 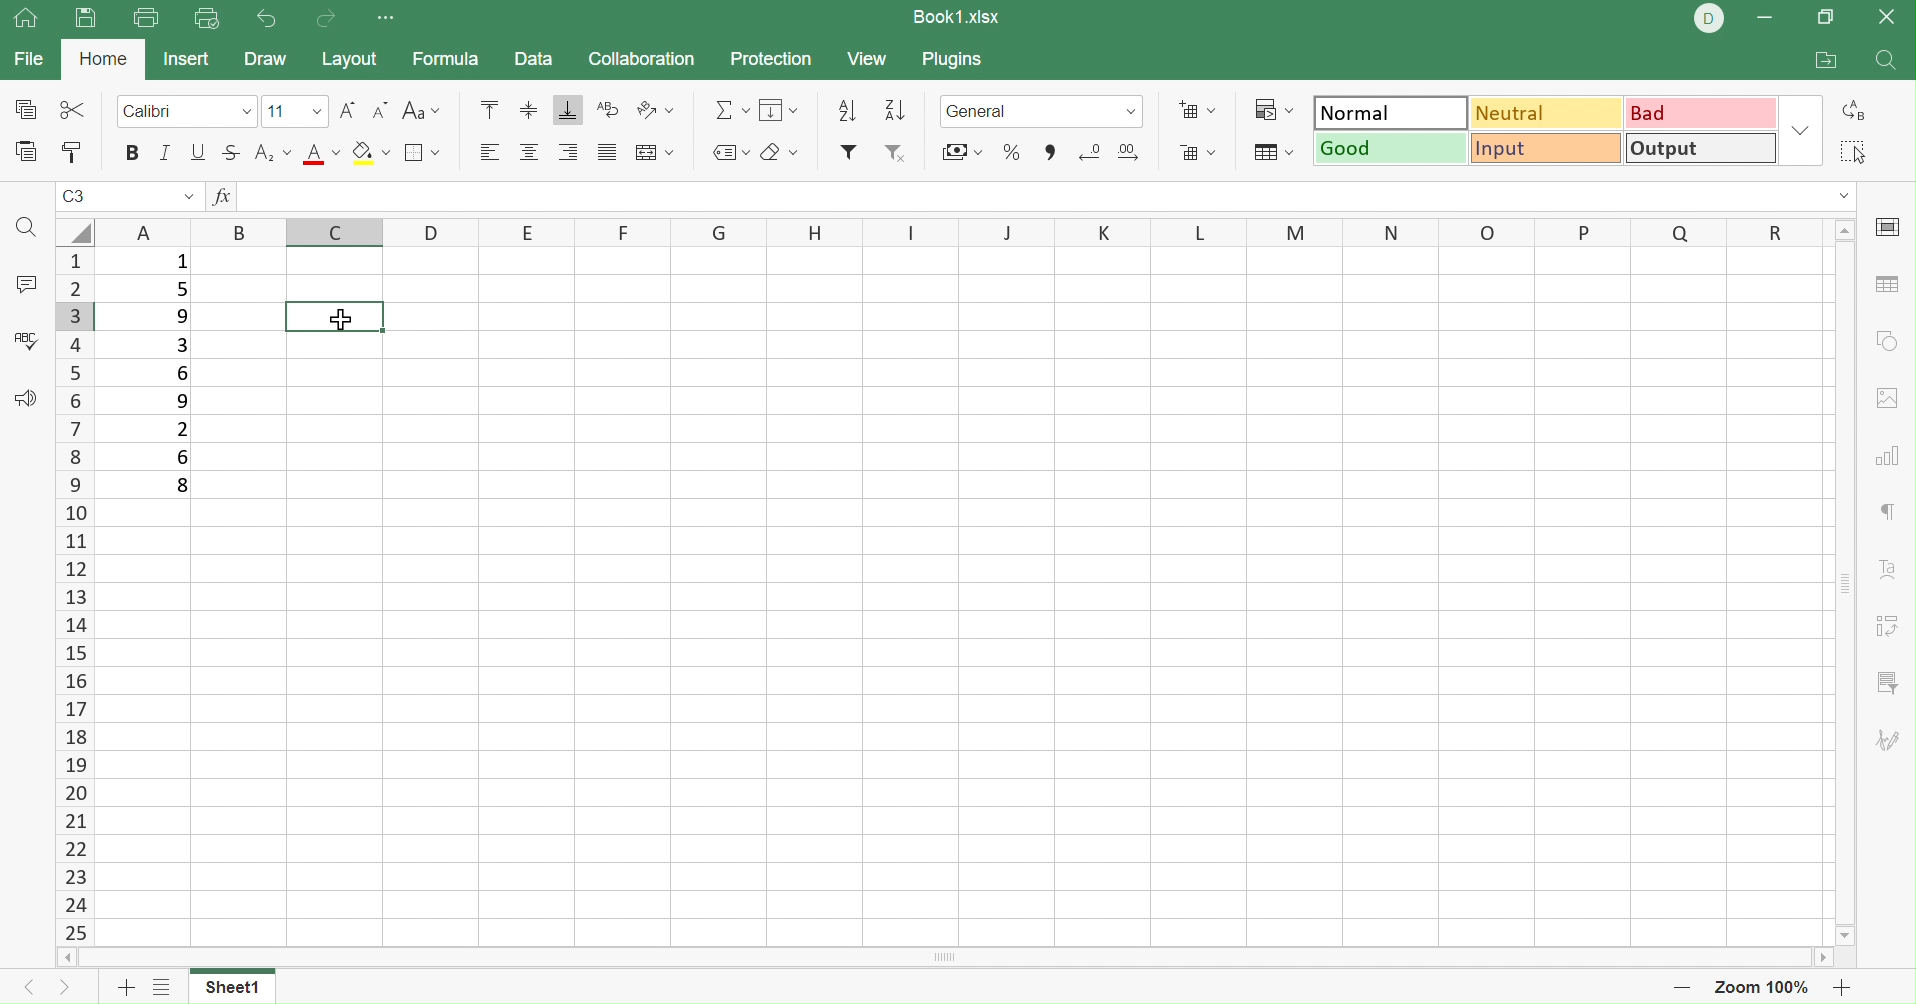 What do you see at coordinates (320, 153) in the screenshot?
I see `Font` at bounding box center [320, 153].